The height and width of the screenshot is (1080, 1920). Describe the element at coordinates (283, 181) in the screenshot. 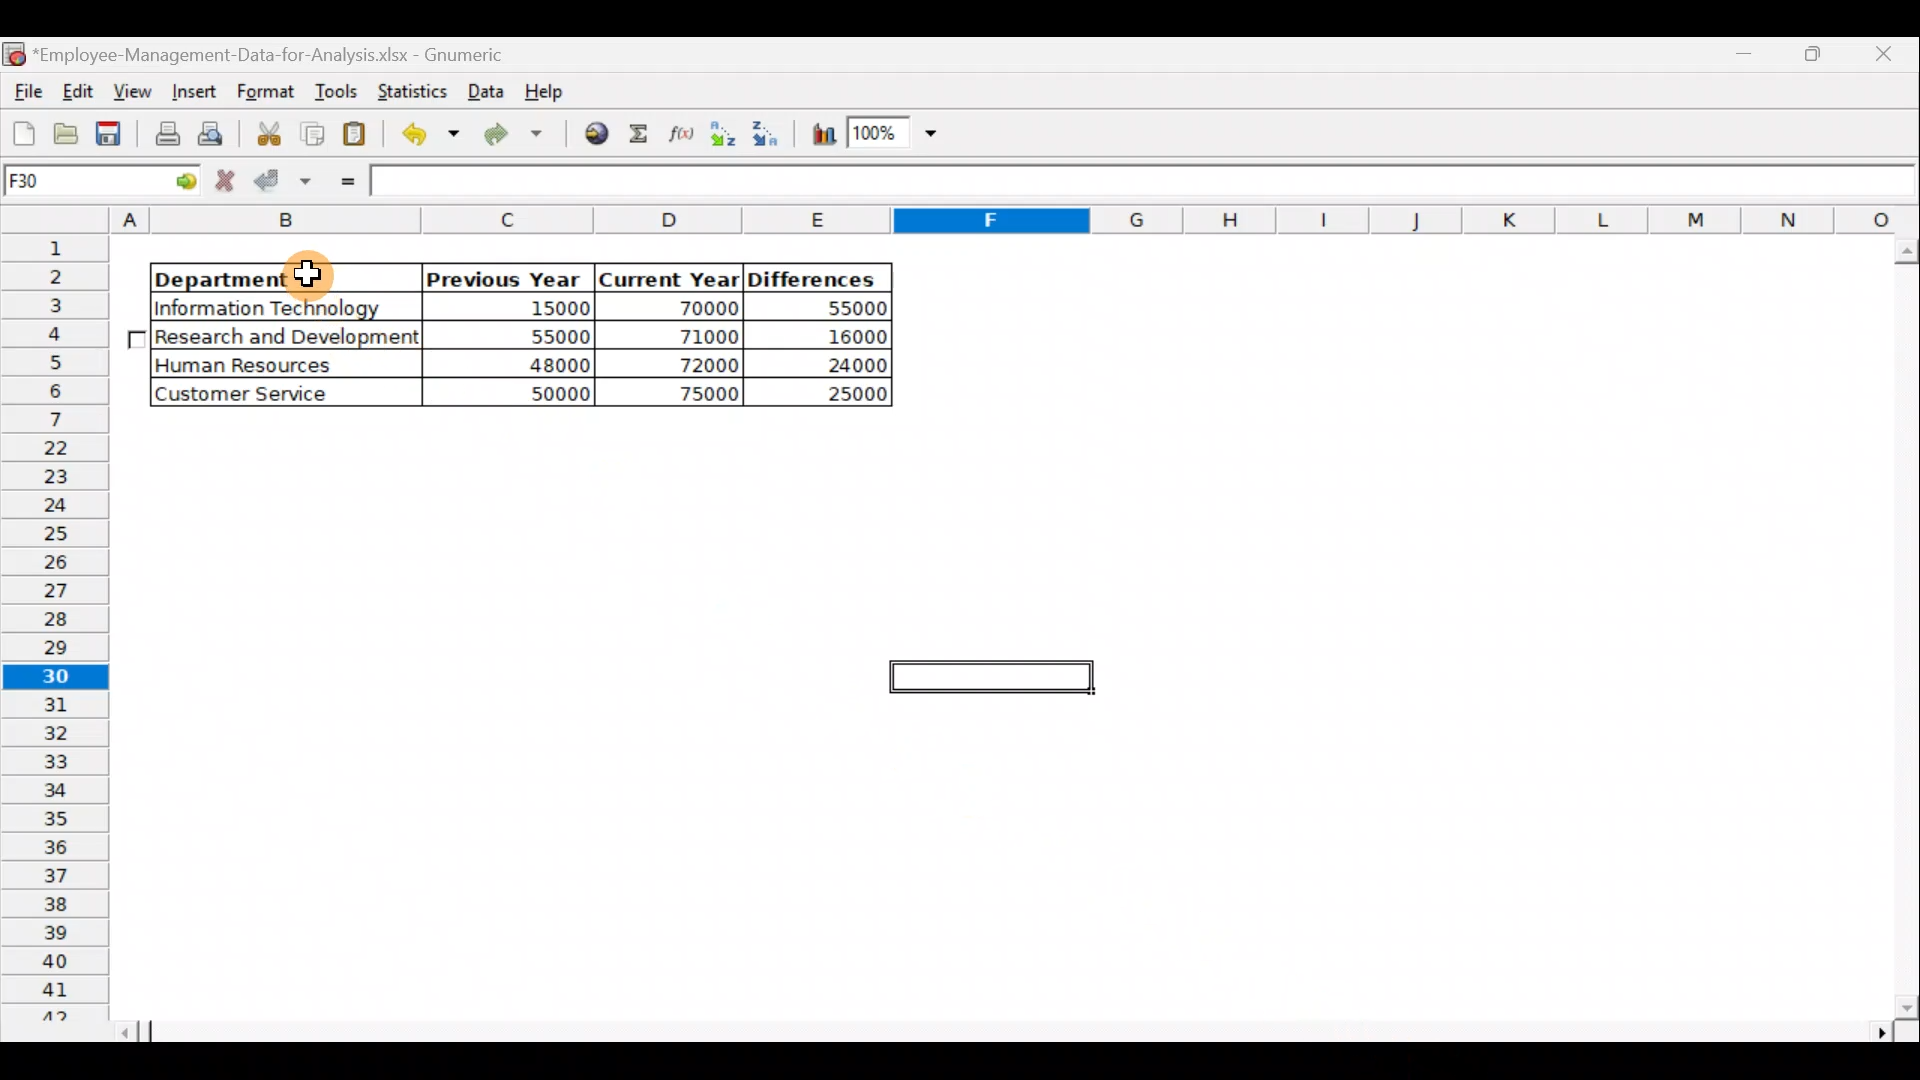

I see `Accept change` at that location.